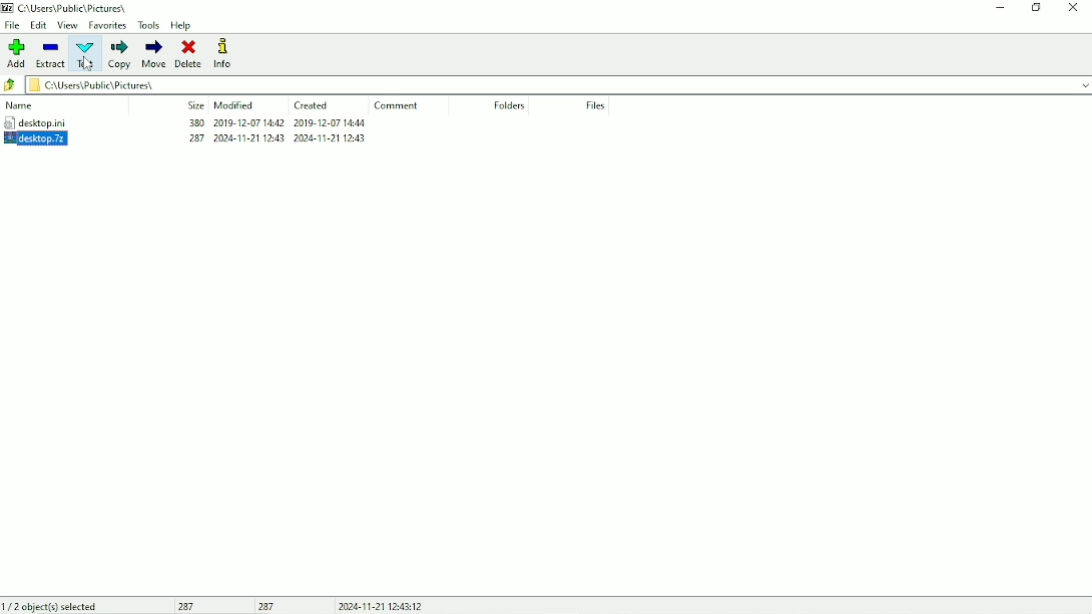 This screenshot has height=614, width=1092. I want to click on Favorites, so click(109, 26).